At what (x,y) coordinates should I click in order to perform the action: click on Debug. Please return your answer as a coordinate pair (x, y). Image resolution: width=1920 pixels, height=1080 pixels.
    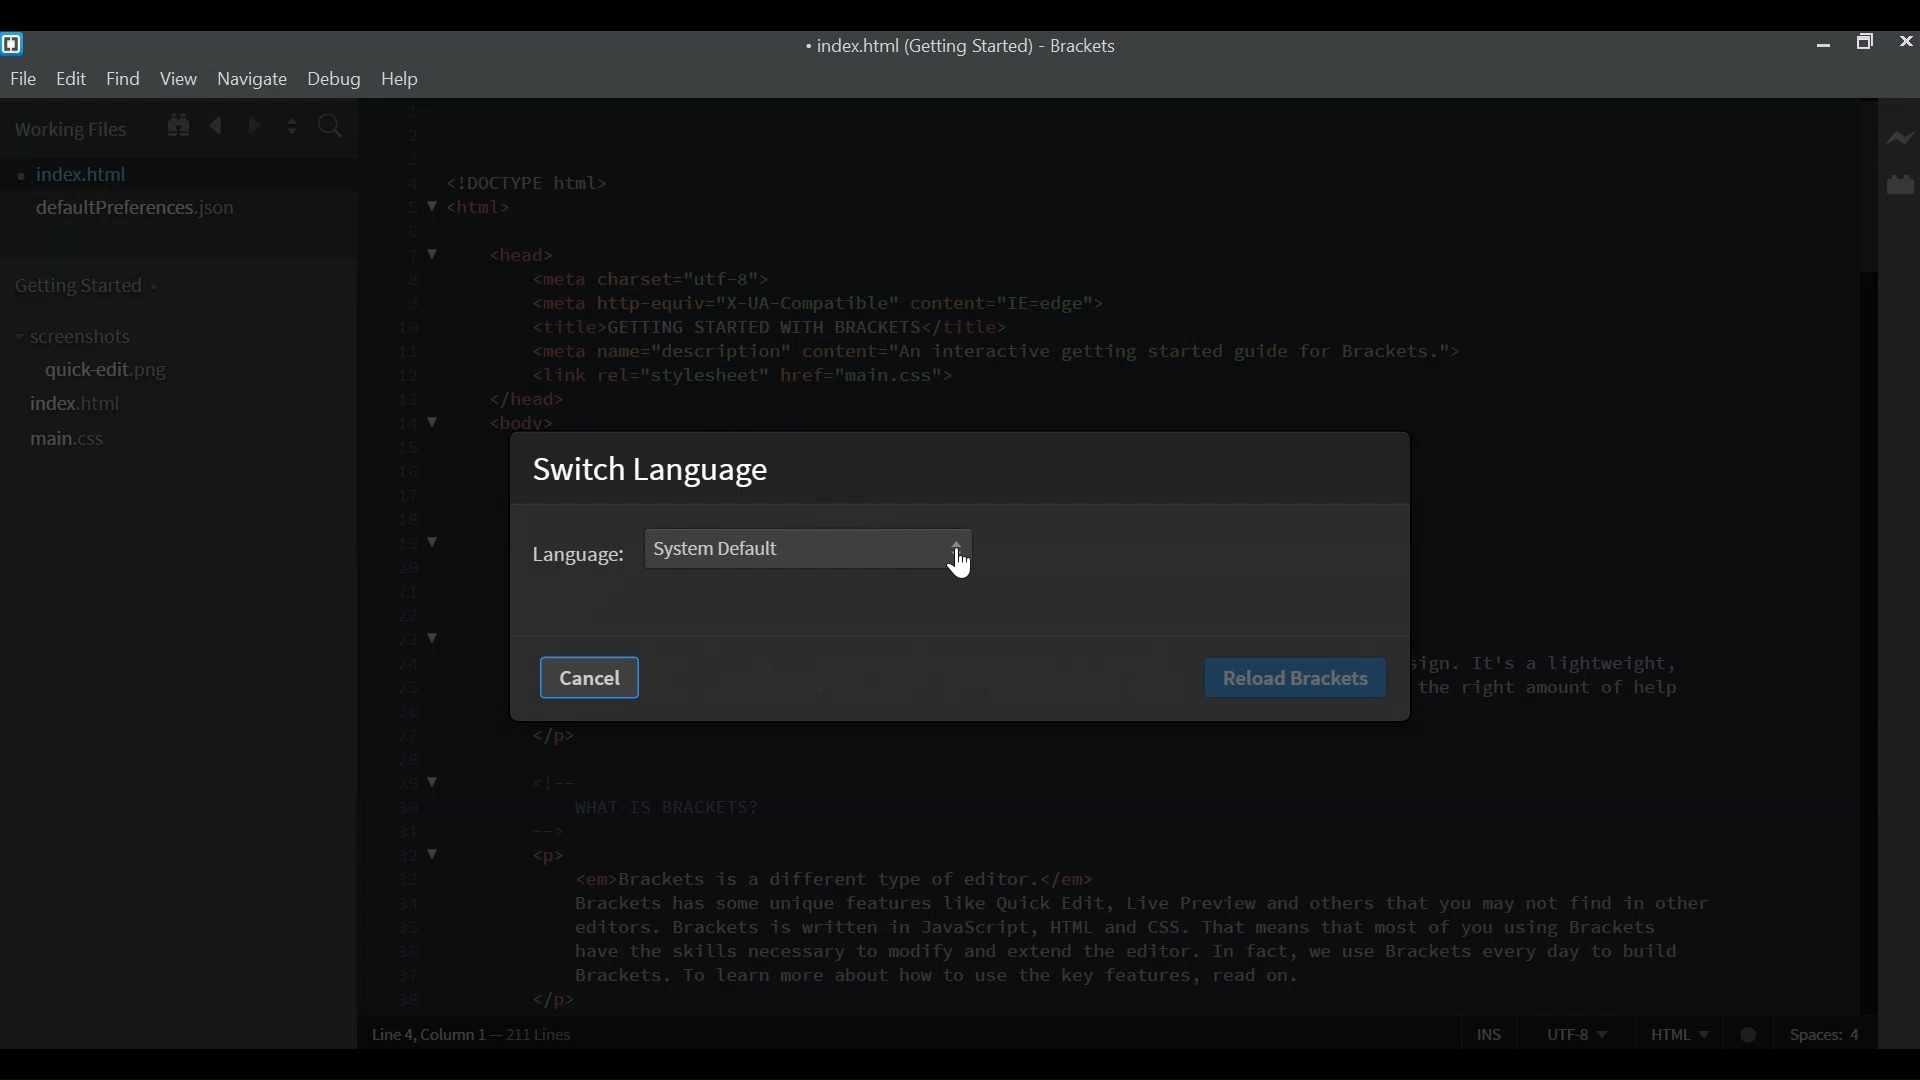
    Looking at the image, I should click on (333, 79).